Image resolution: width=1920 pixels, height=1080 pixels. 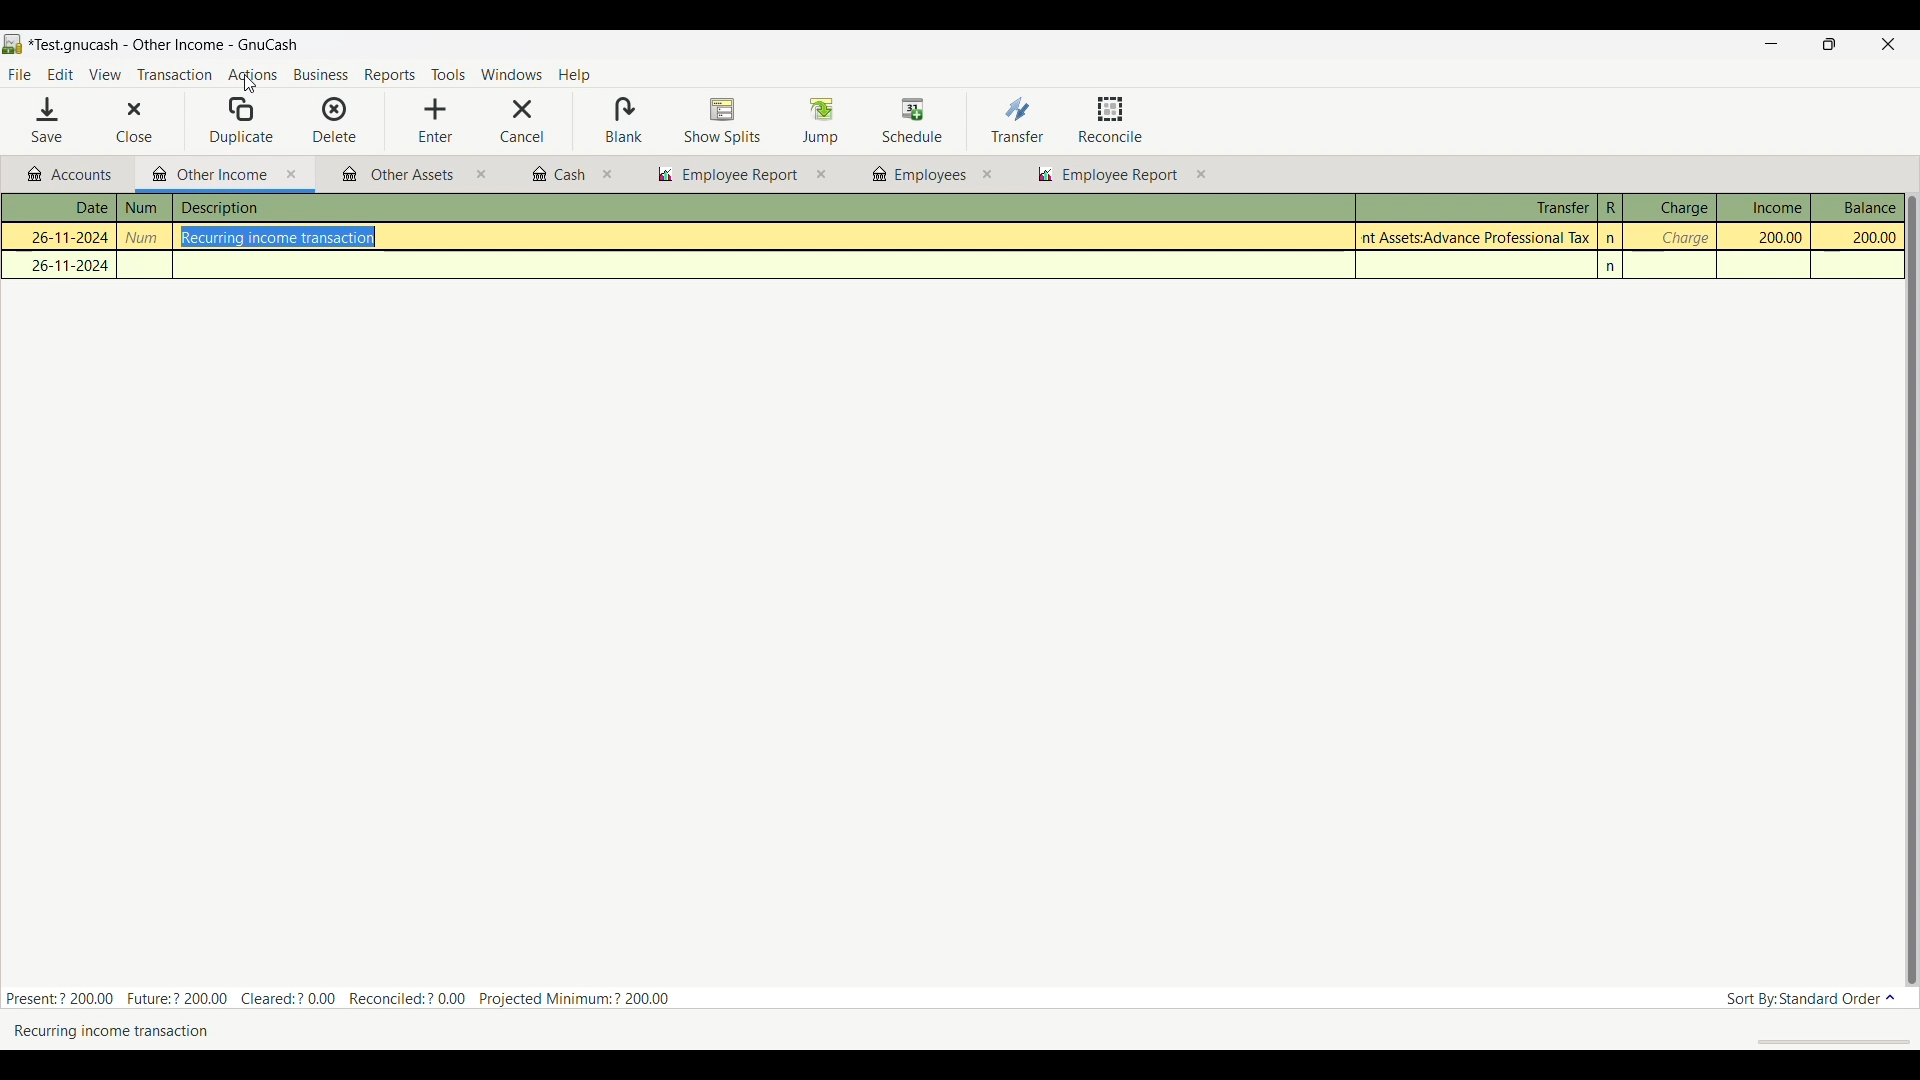 I want to click on Business menu, so click(x=321, y=76).